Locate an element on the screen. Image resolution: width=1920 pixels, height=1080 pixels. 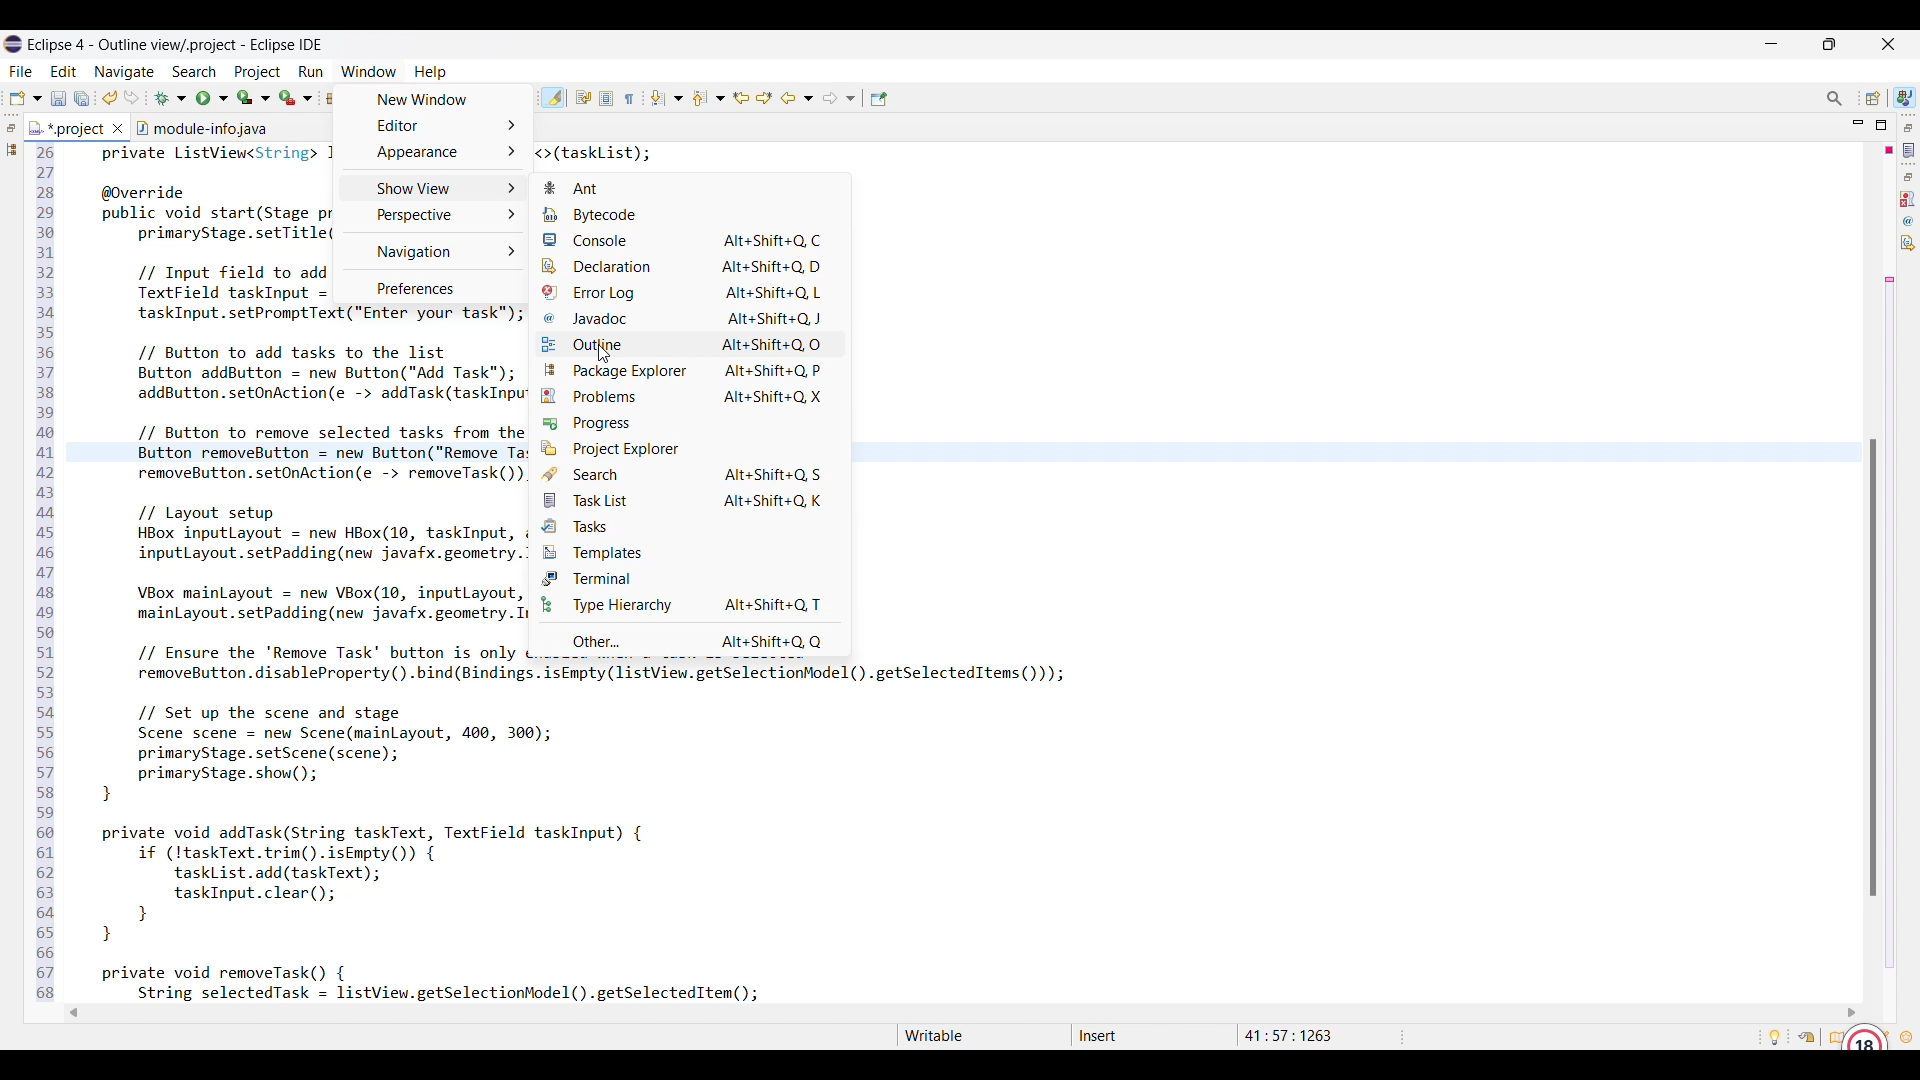
Status bar details is located at coordinates (1140, 1037).